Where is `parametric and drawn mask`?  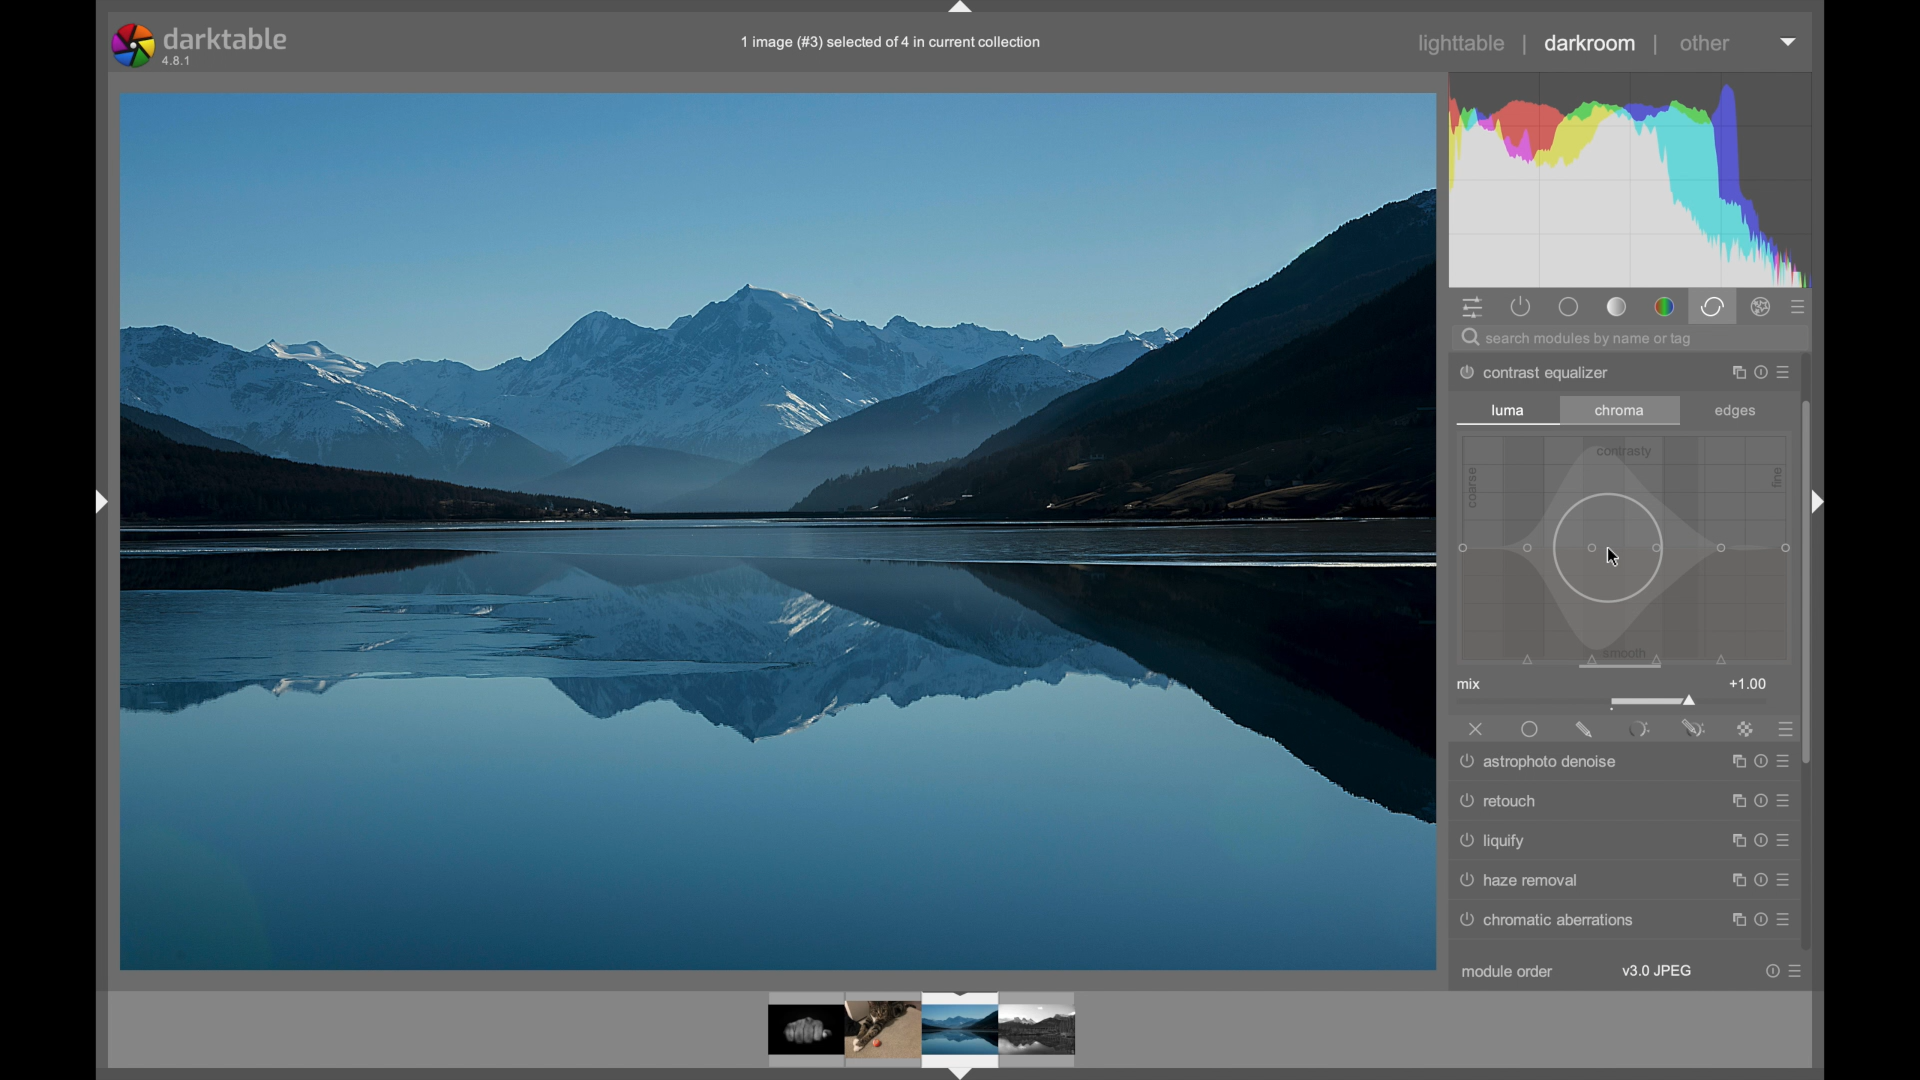
parametric and drawn mask is located at coordinates (1693, 728).